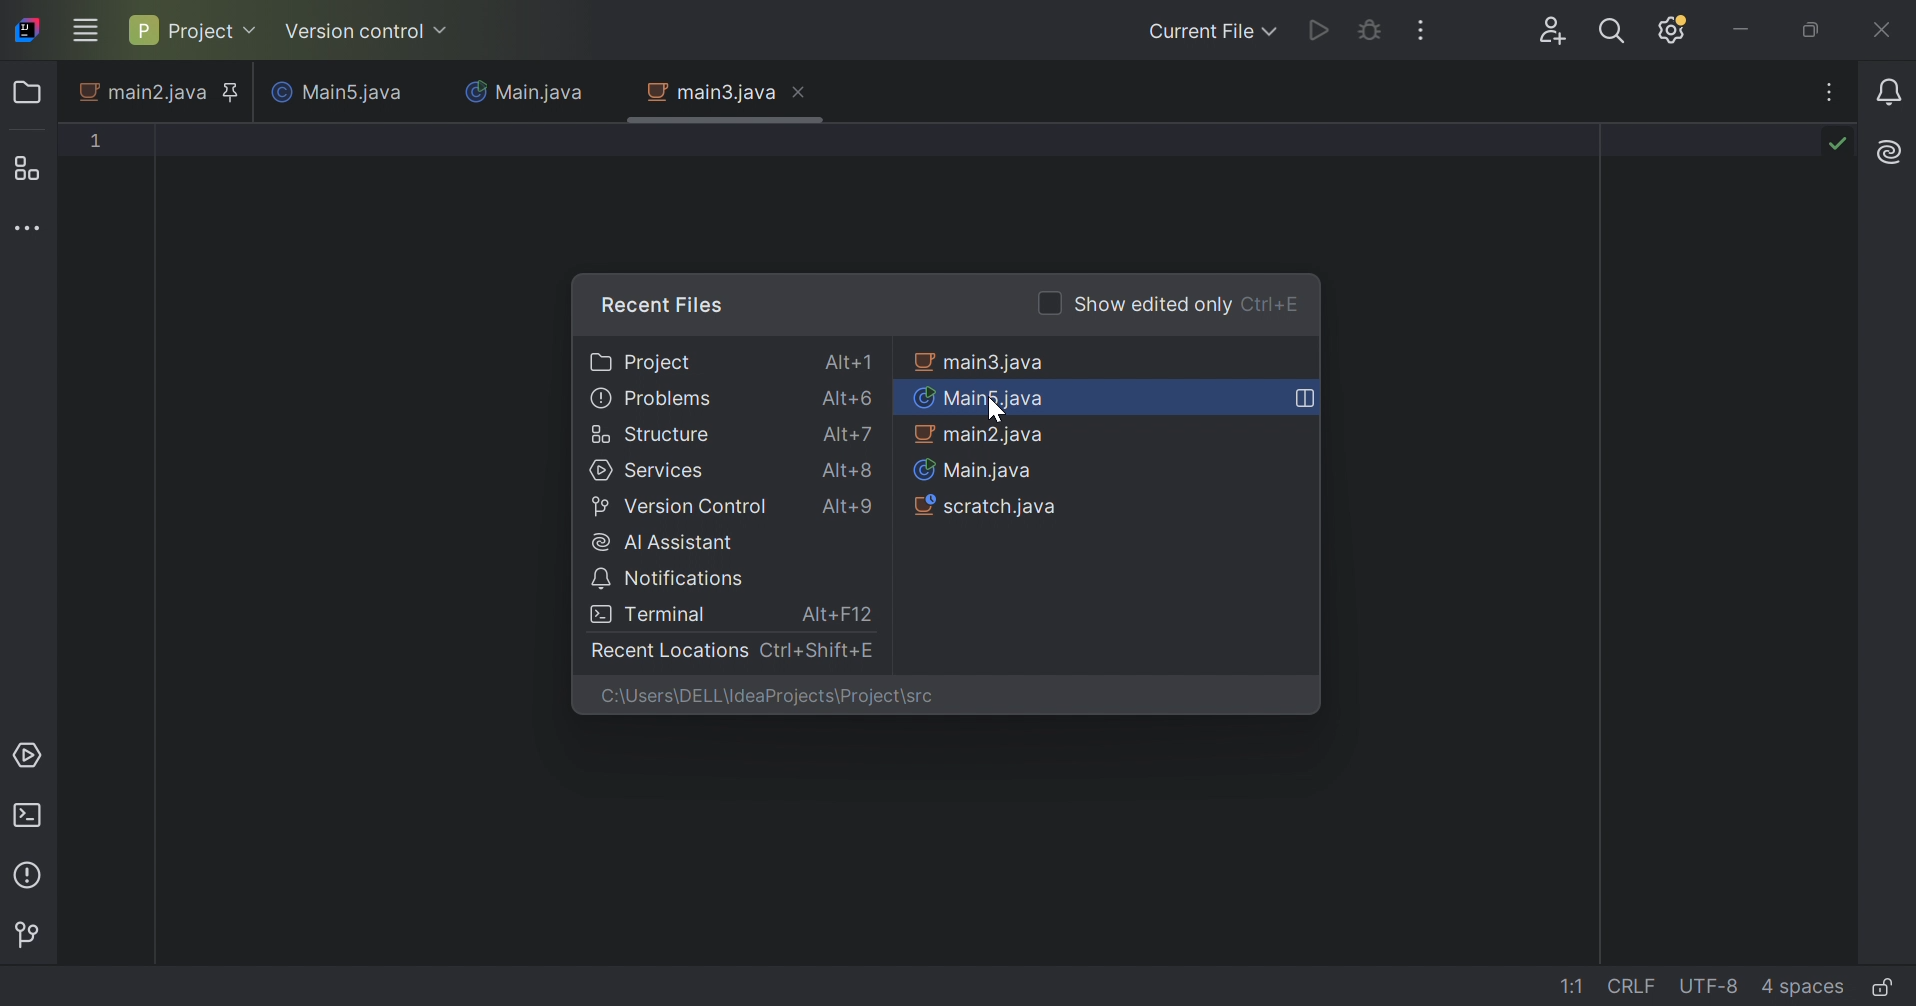  Describe the element at coordinates (23, 168) in the screenshot. I see `Structure` at that location.